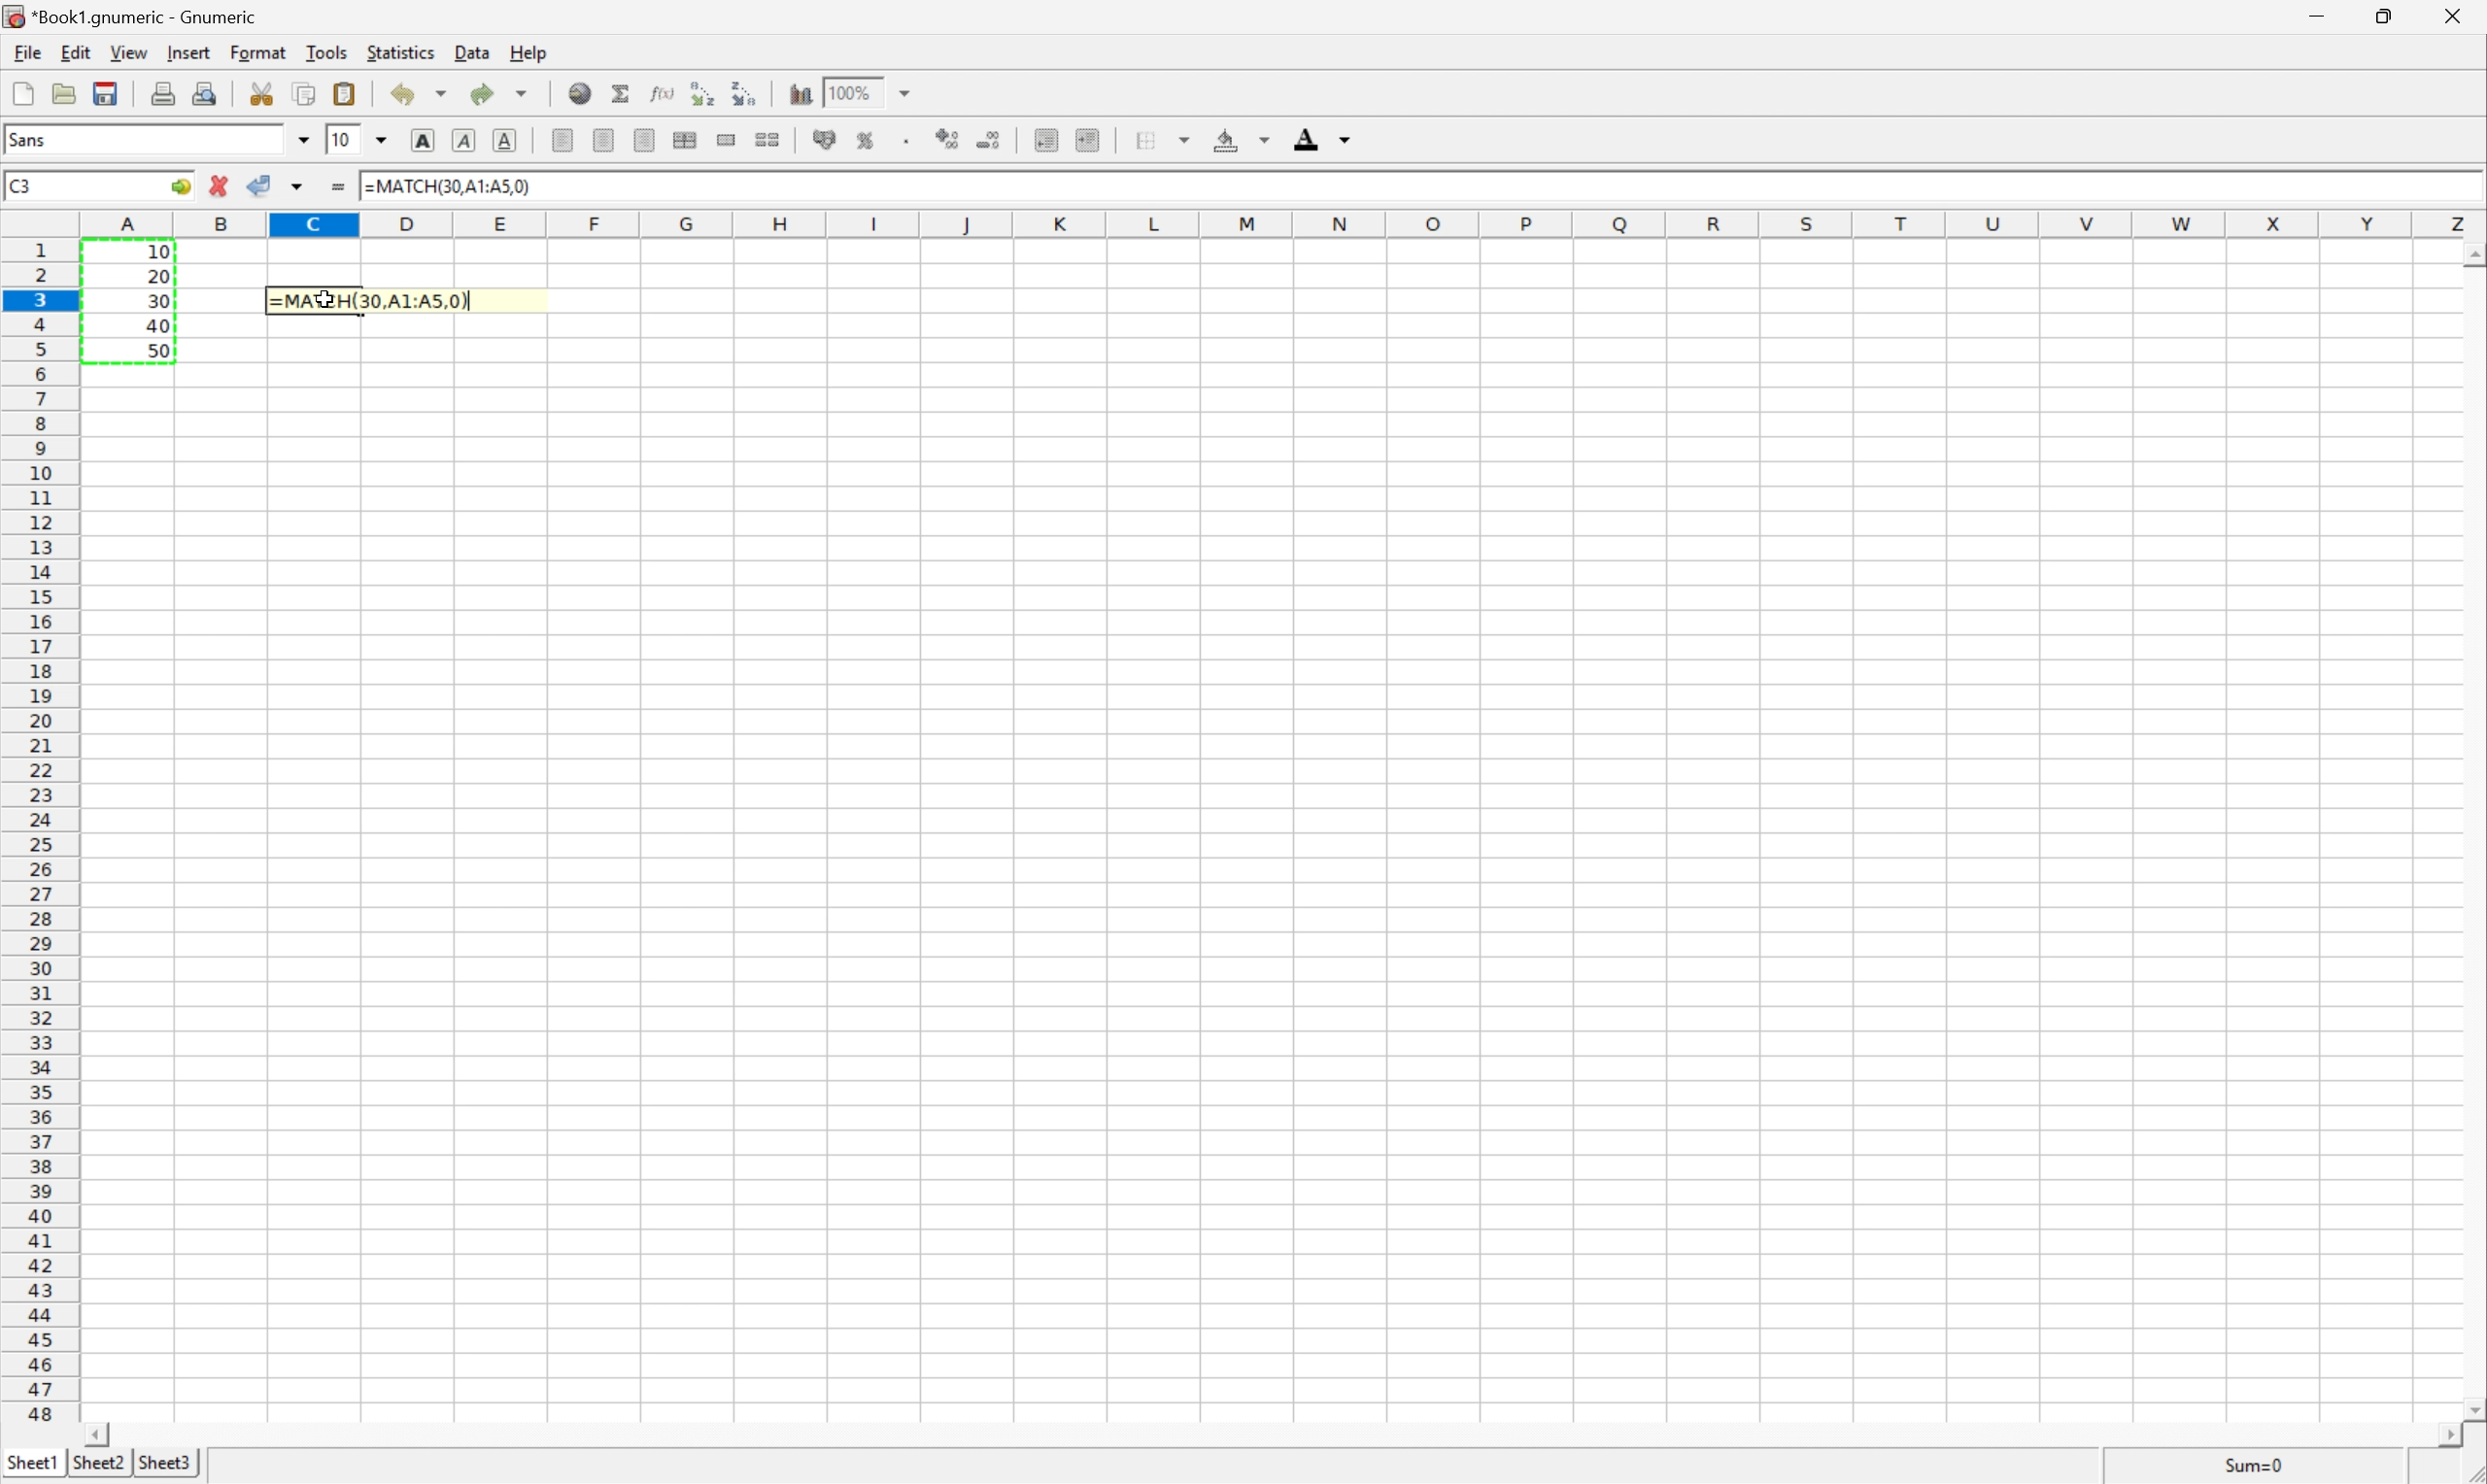 This screenshot has height=1484, width=2487. Describe the element at coordinates (1144, 139) in the screenshot. I see `Borders` at that location.